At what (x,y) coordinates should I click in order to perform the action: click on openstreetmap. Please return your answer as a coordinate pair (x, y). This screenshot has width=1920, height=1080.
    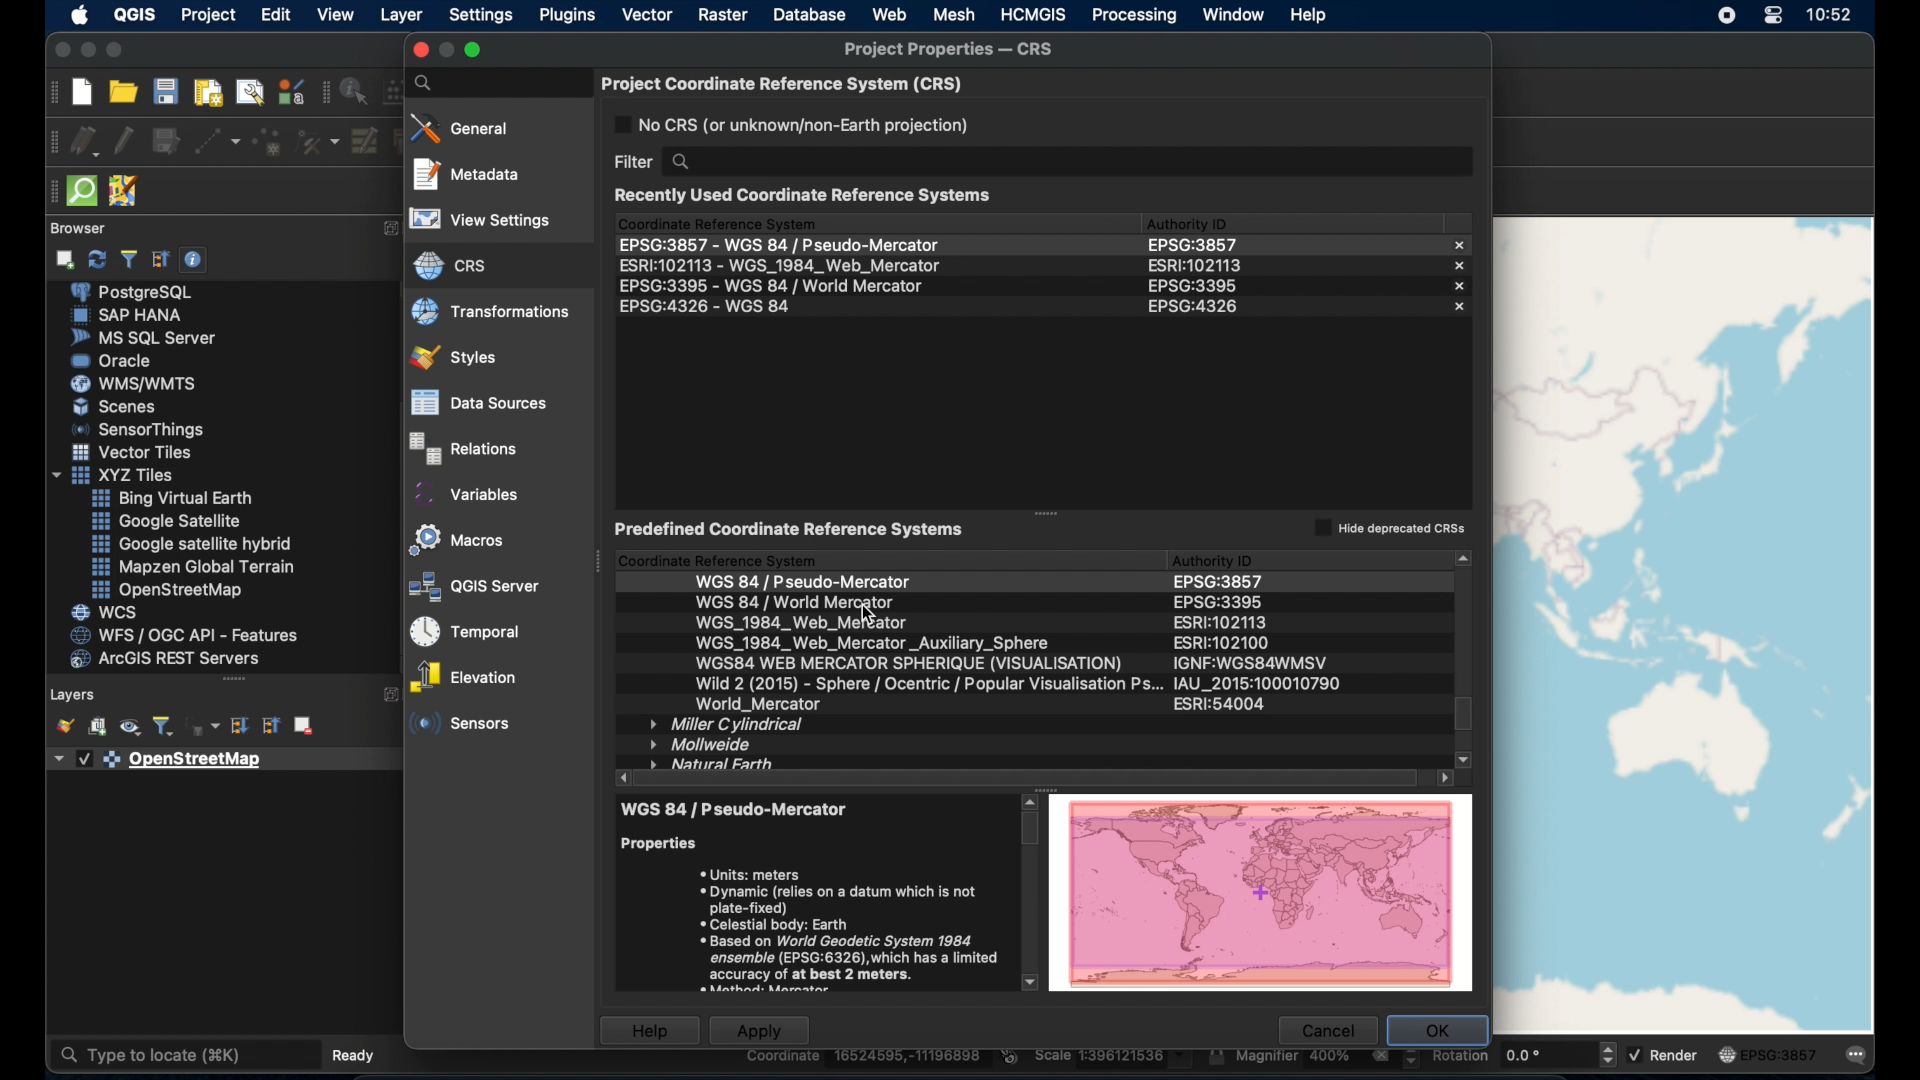
    Looking at the image, I should click on (175, 591).